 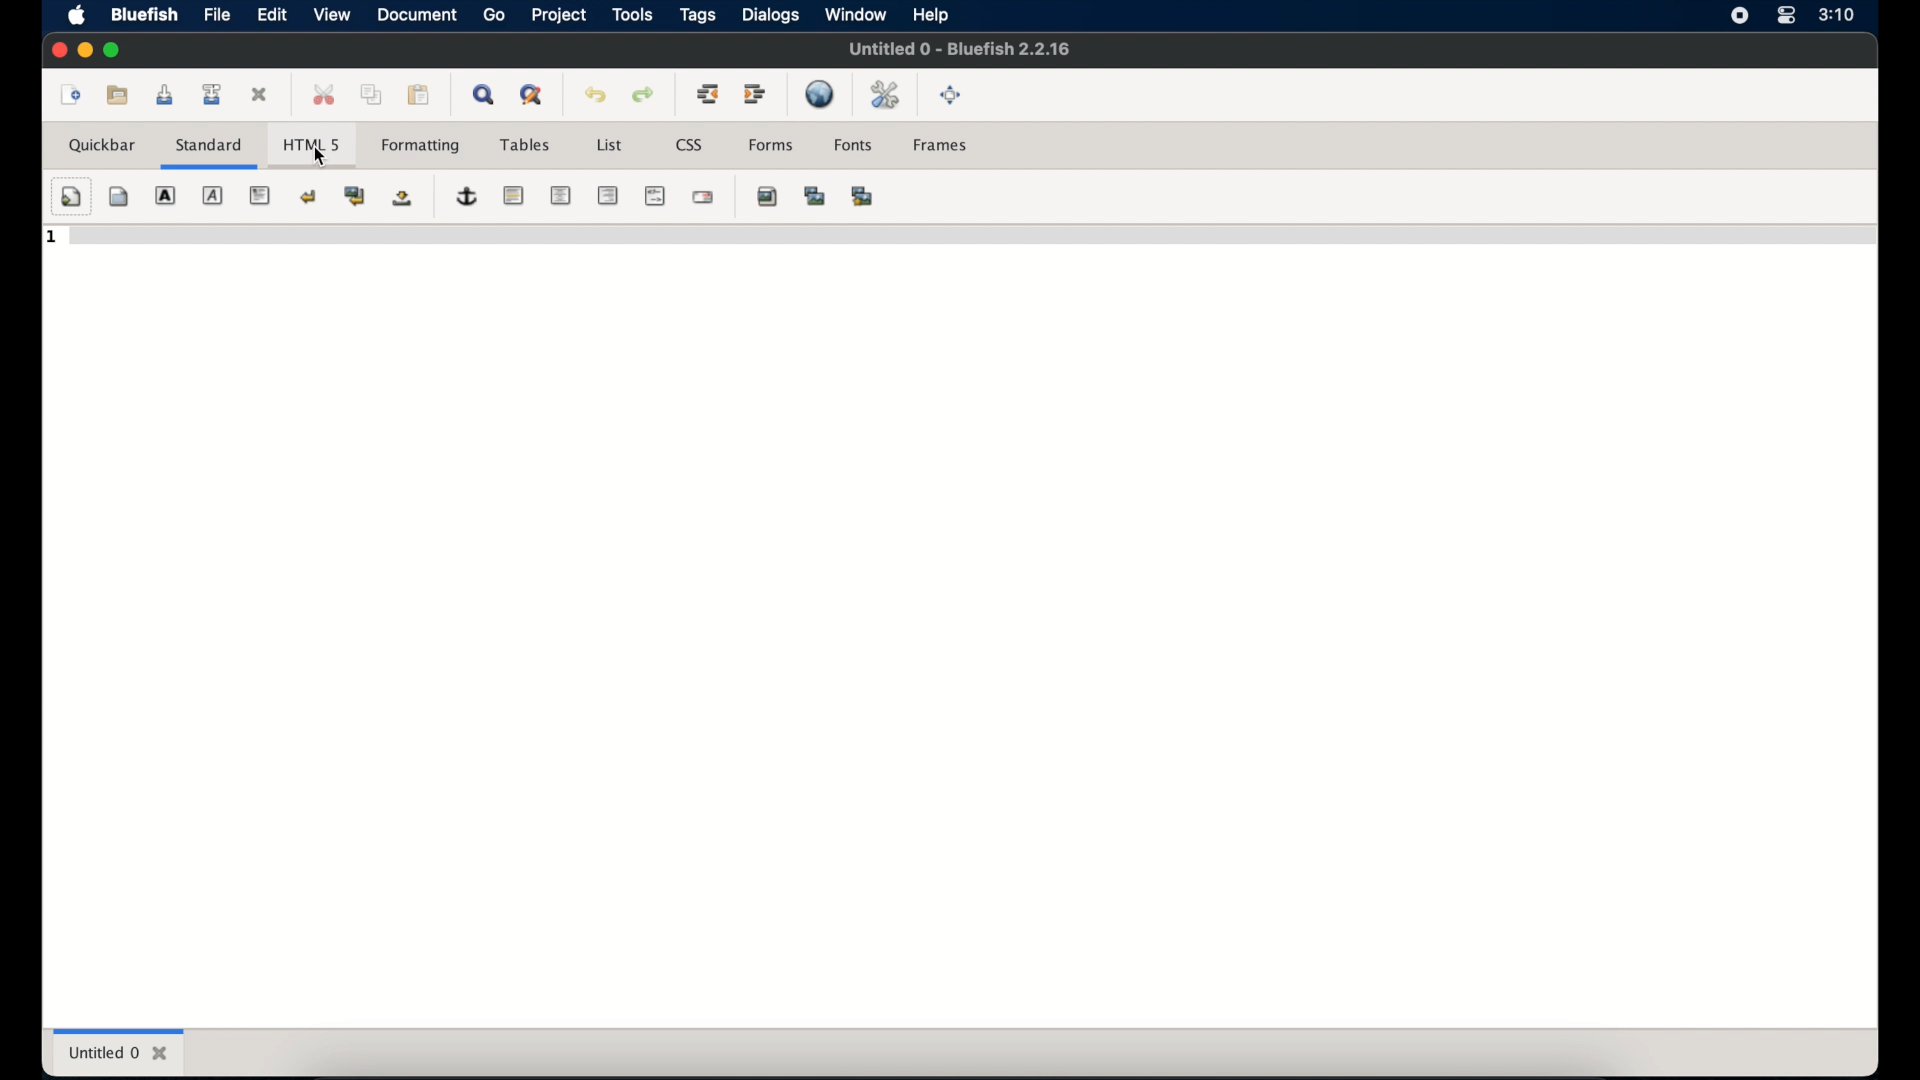 What do you see at coordinates (261, 96) in the screenshot?
I see `close current file` at bounding box center [261, 96].